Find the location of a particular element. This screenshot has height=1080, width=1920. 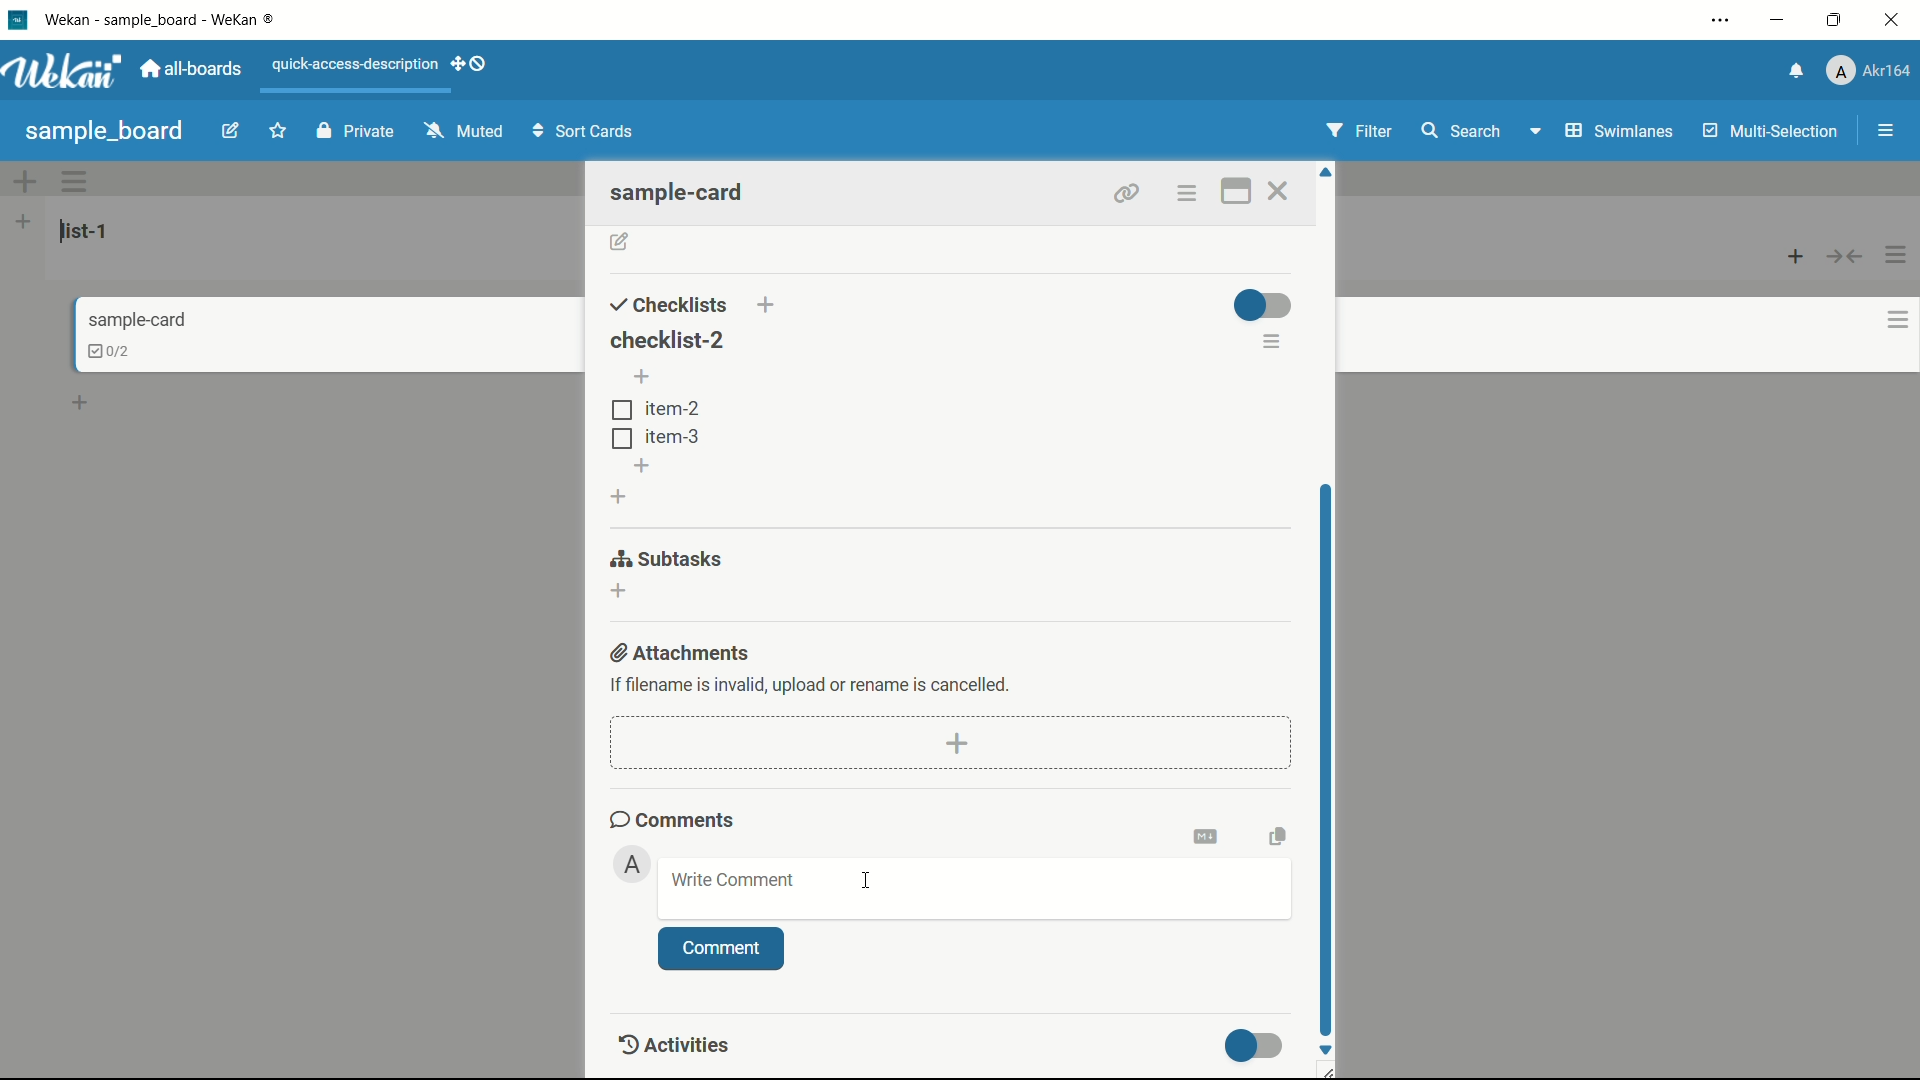

checklist actions is located at coordinates (1273, 344).